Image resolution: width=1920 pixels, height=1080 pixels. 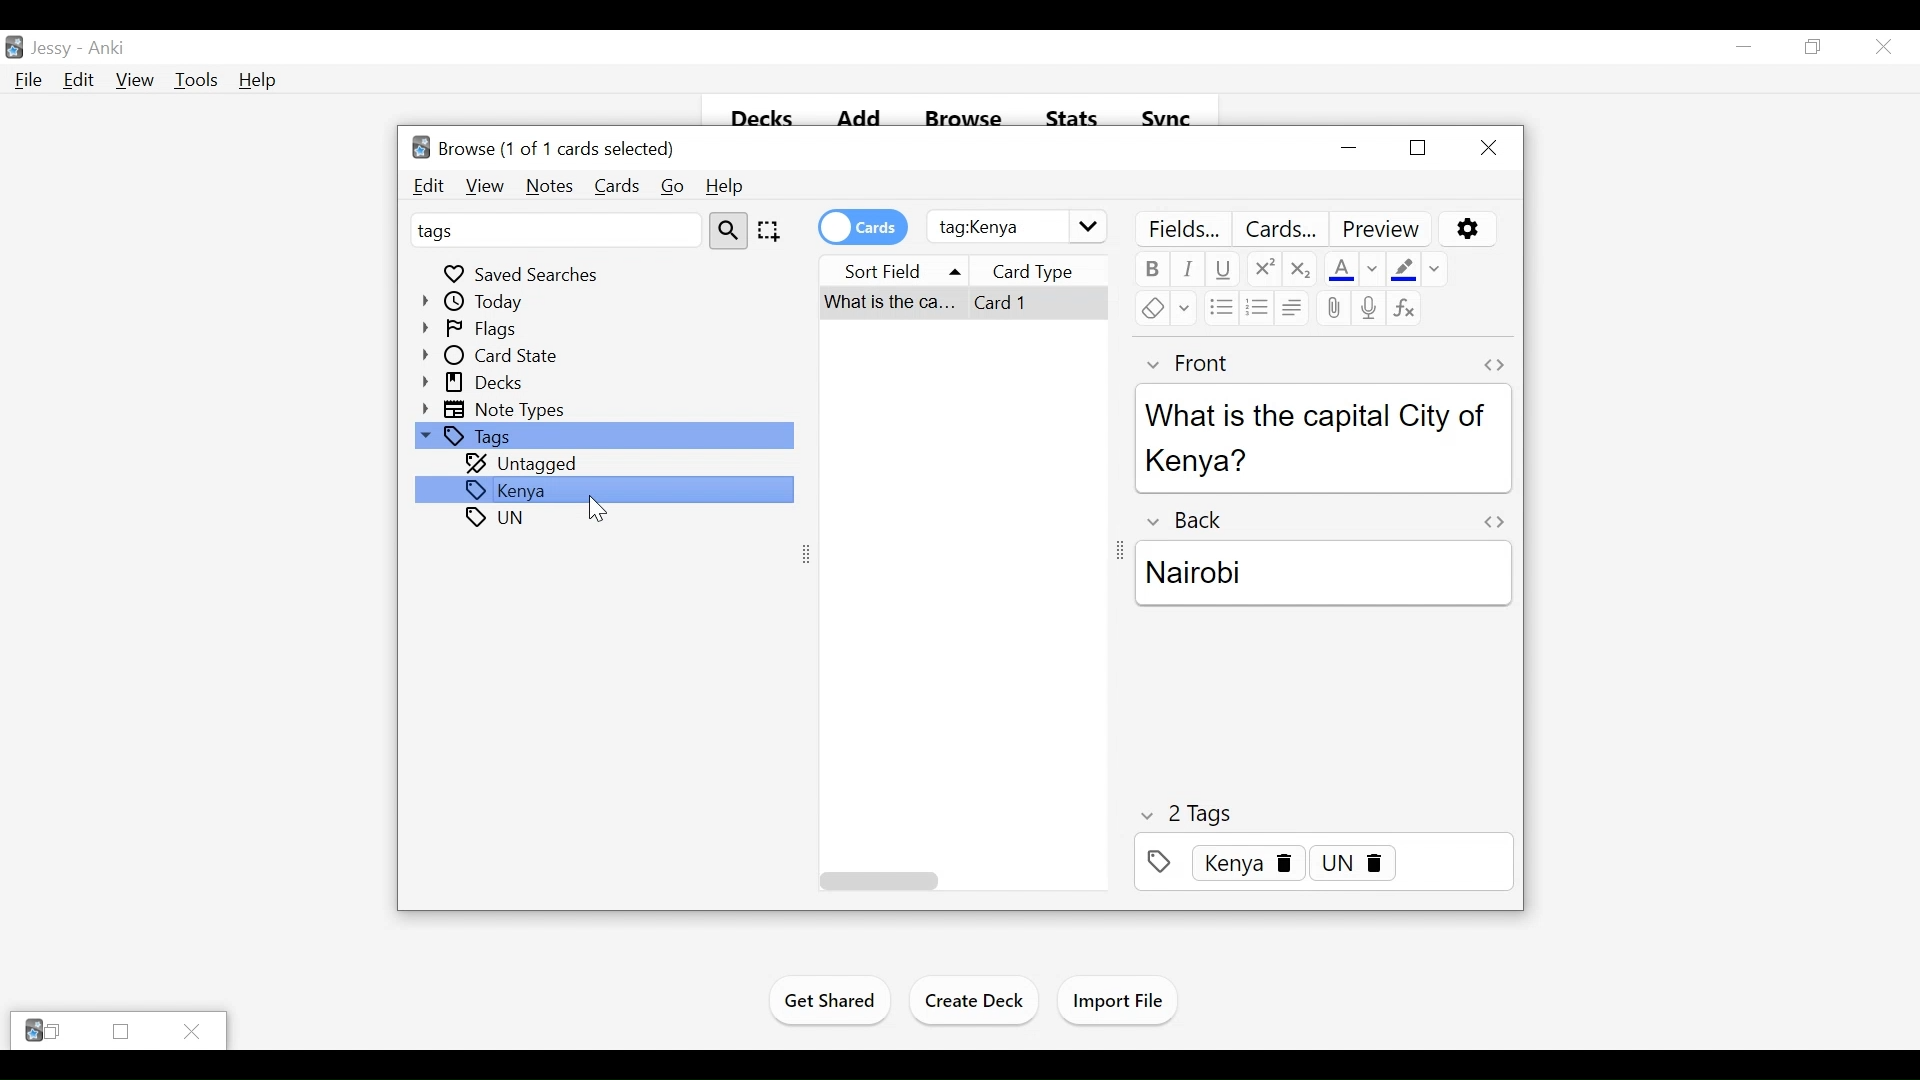 What do you see at coordinates (554, 229) in the screenshot?
I see `tags` at bounding box center [554, 229].